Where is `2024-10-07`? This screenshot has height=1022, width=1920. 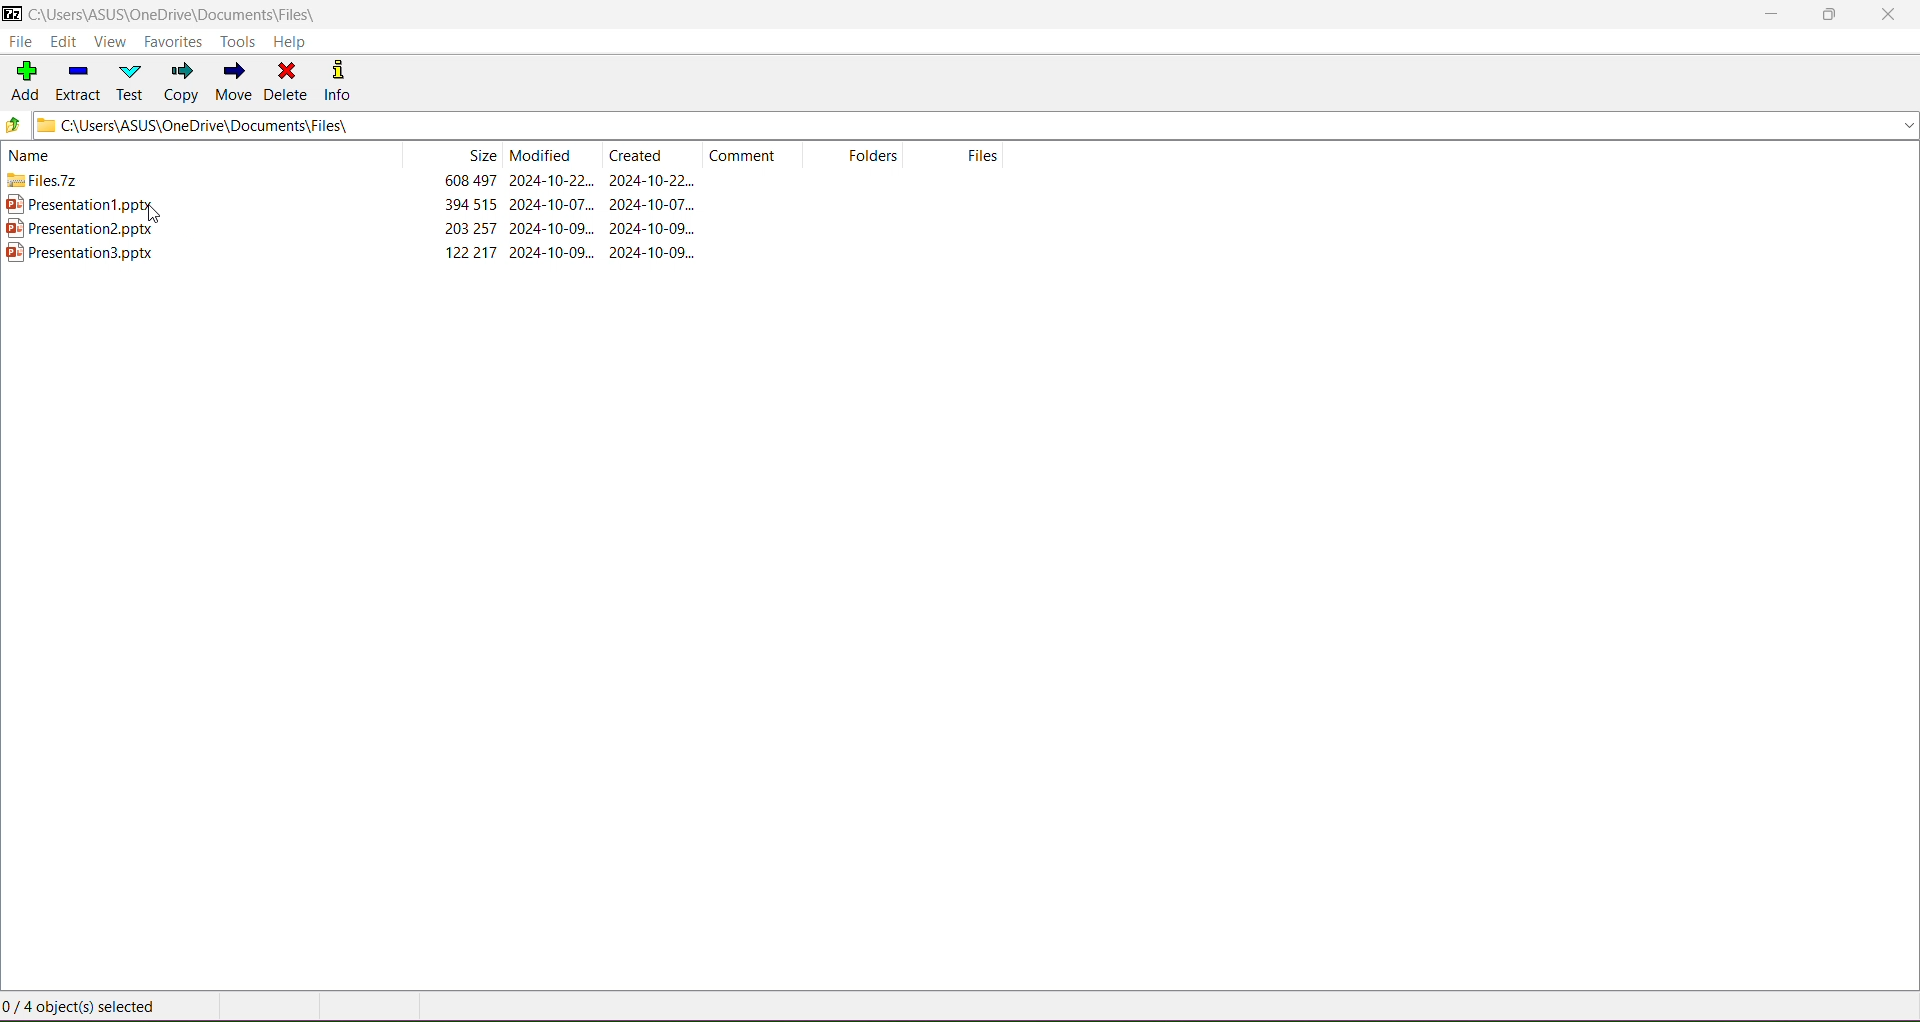 2024-10-07 is located at coordinates (551, 204).